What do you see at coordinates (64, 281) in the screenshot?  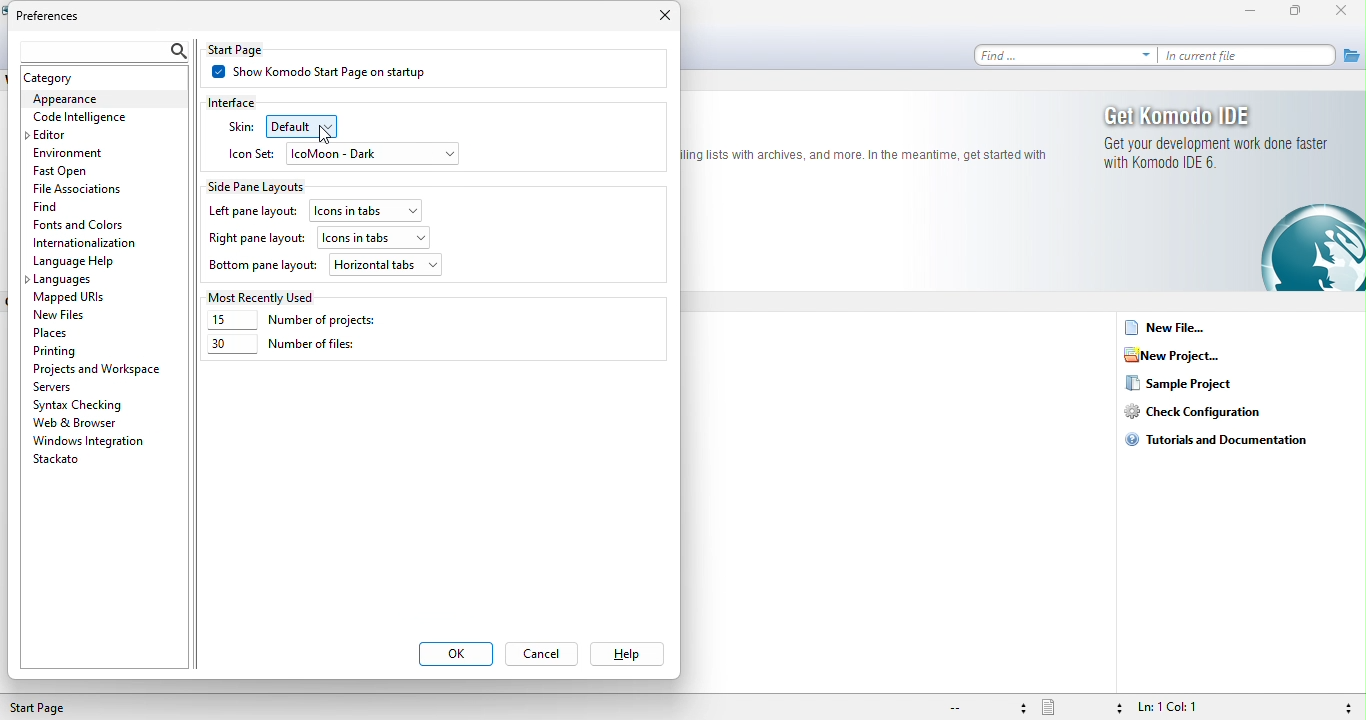 I see `languages` at bounding box center [64, 281].